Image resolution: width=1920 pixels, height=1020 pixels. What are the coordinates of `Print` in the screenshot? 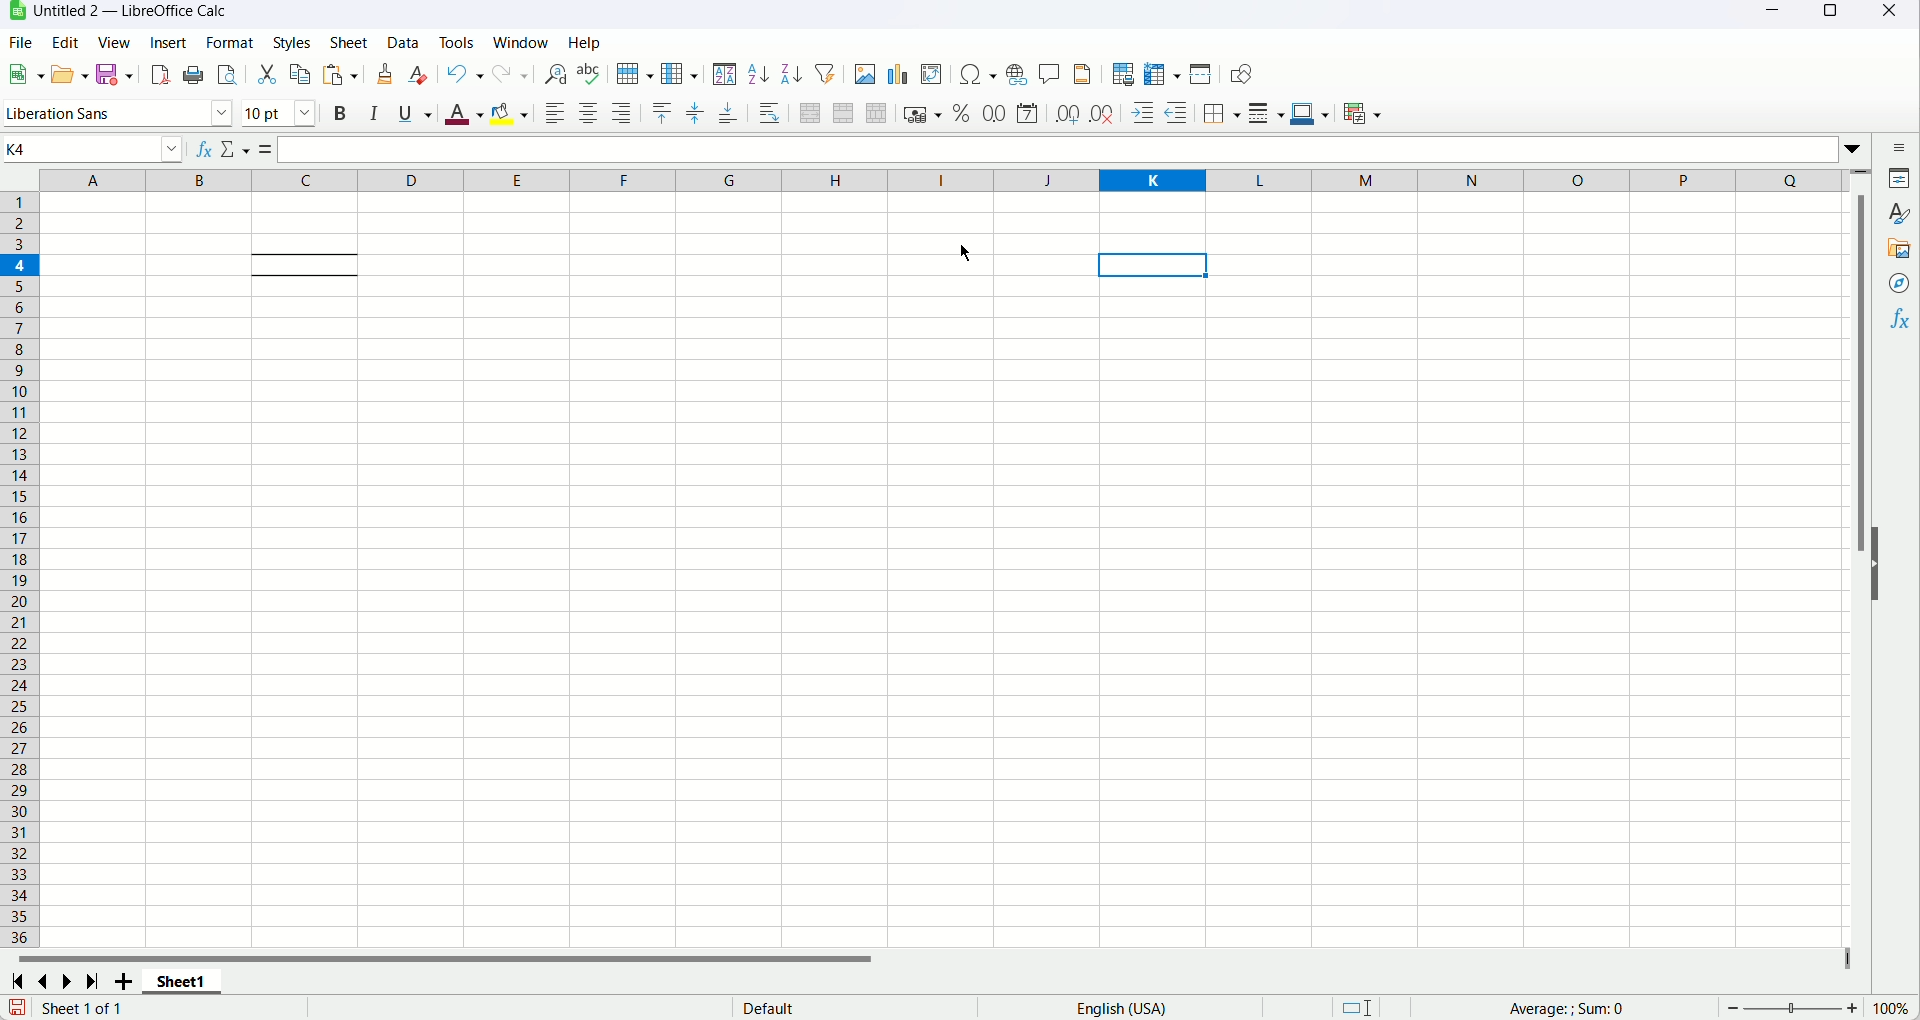 It's located at (197, 75).